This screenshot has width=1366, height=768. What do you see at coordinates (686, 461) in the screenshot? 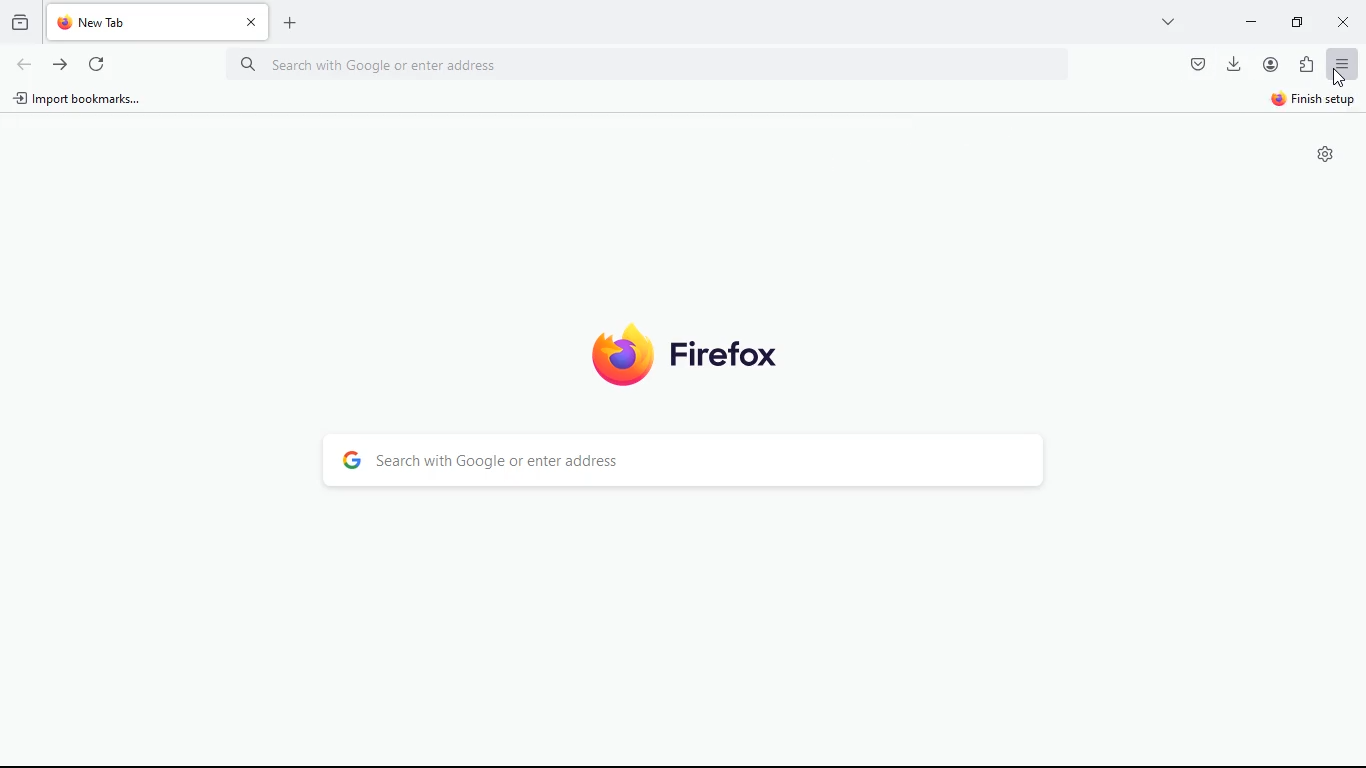
I see `search` at bounding box center [686, 461].